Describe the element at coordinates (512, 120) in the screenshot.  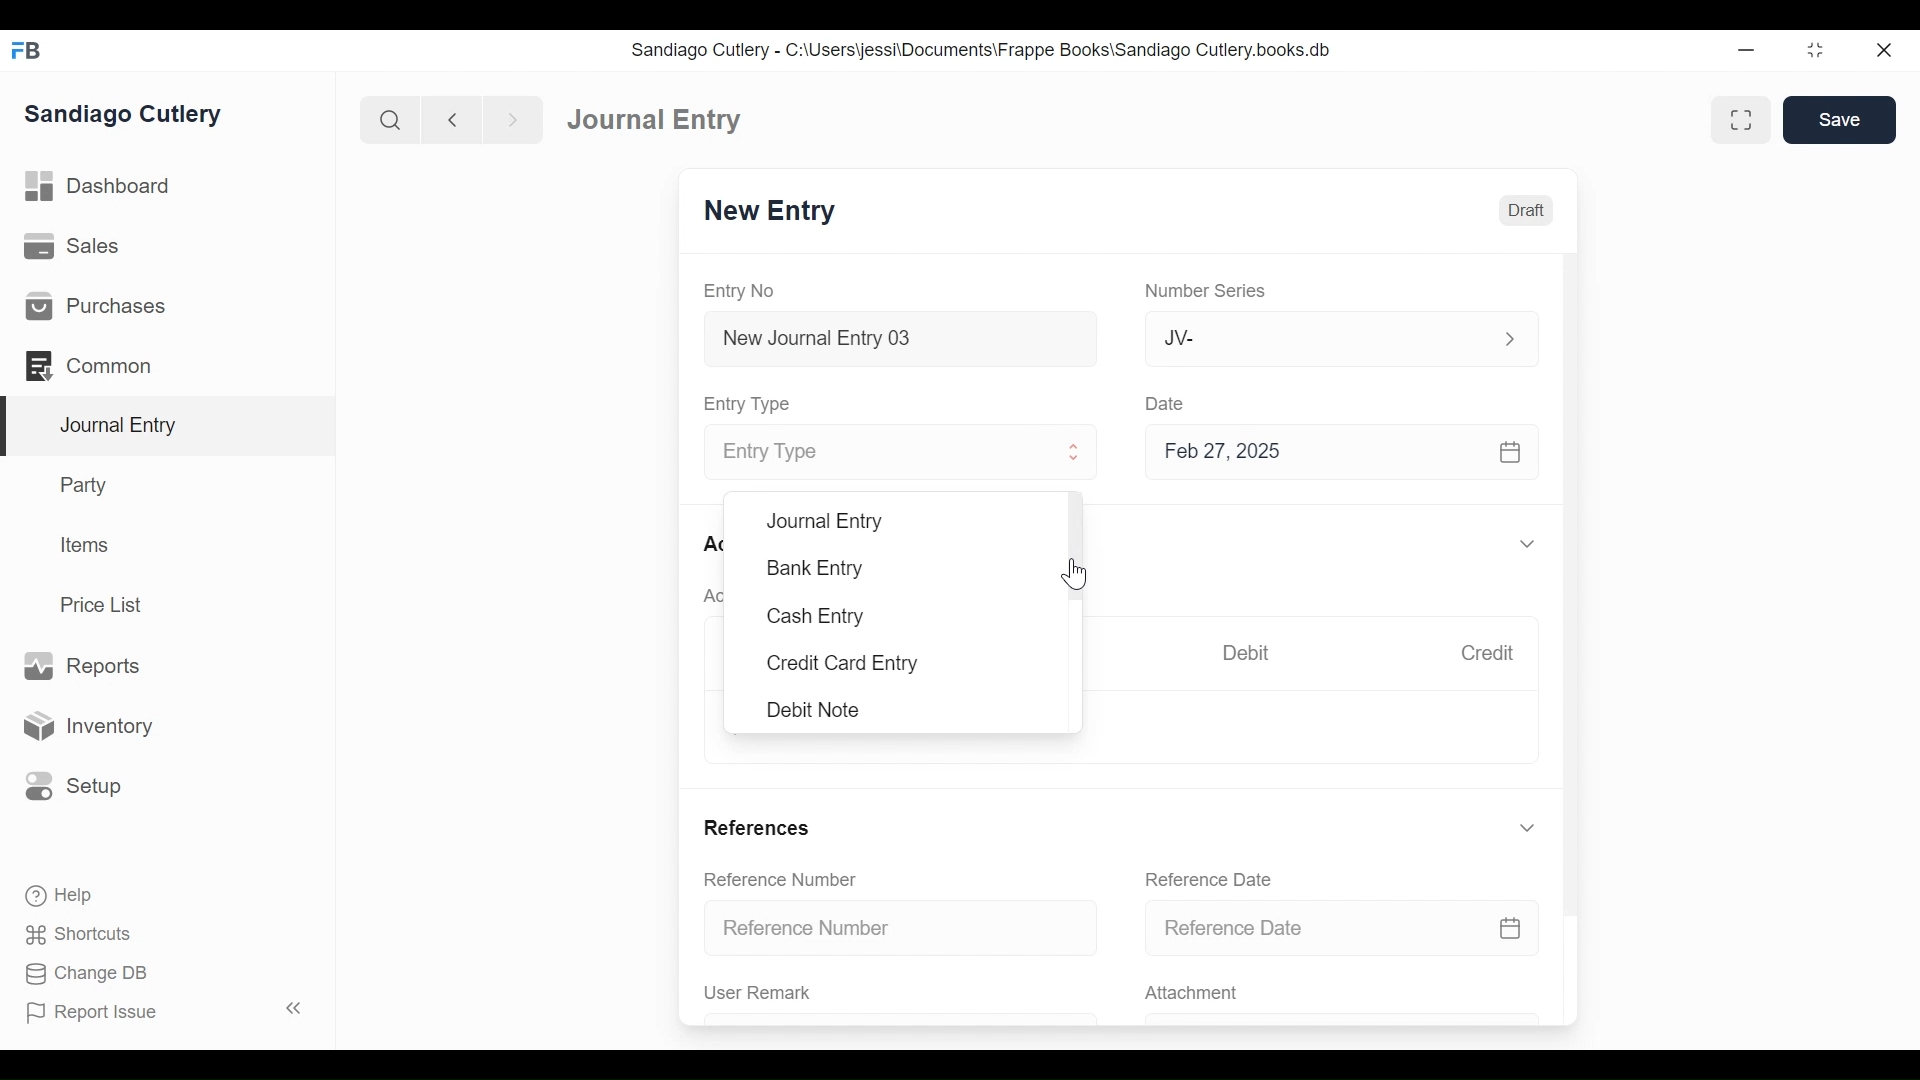
I see `Navigate forward` at that location.